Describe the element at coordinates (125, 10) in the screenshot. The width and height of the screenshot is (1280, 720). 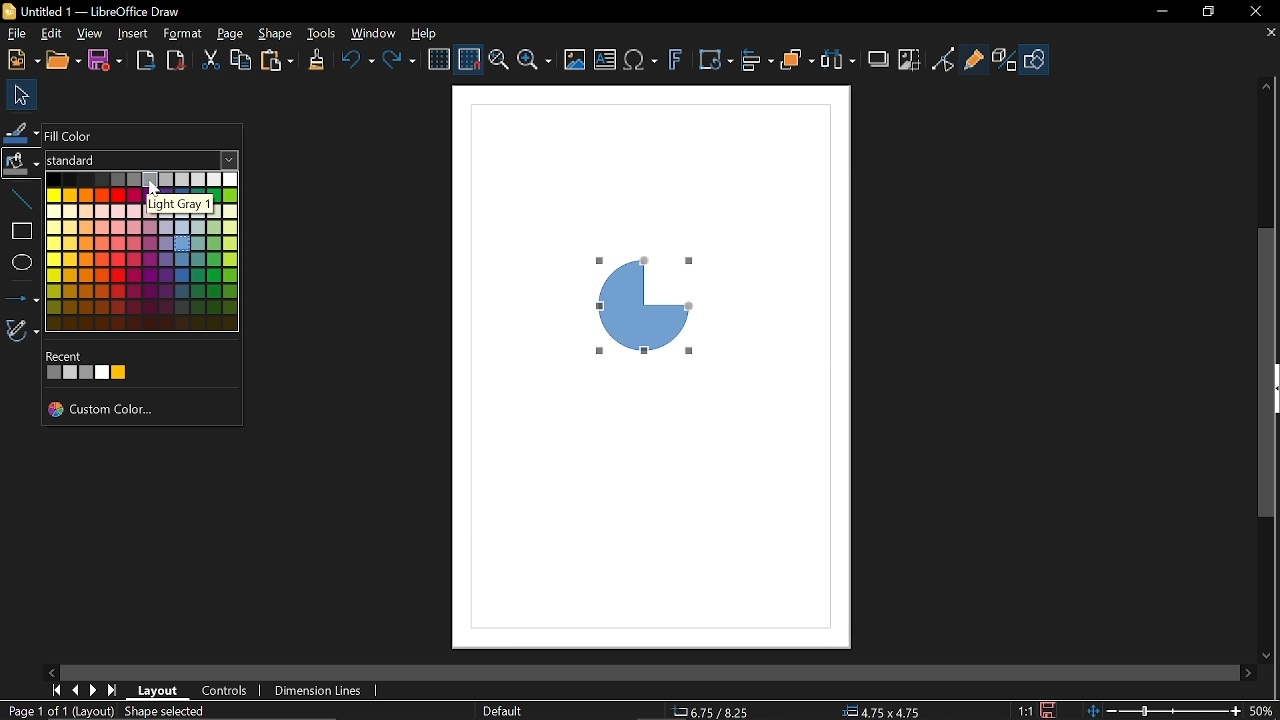
I see `Untitled 1 -- LibreOffice Draw` at that location.